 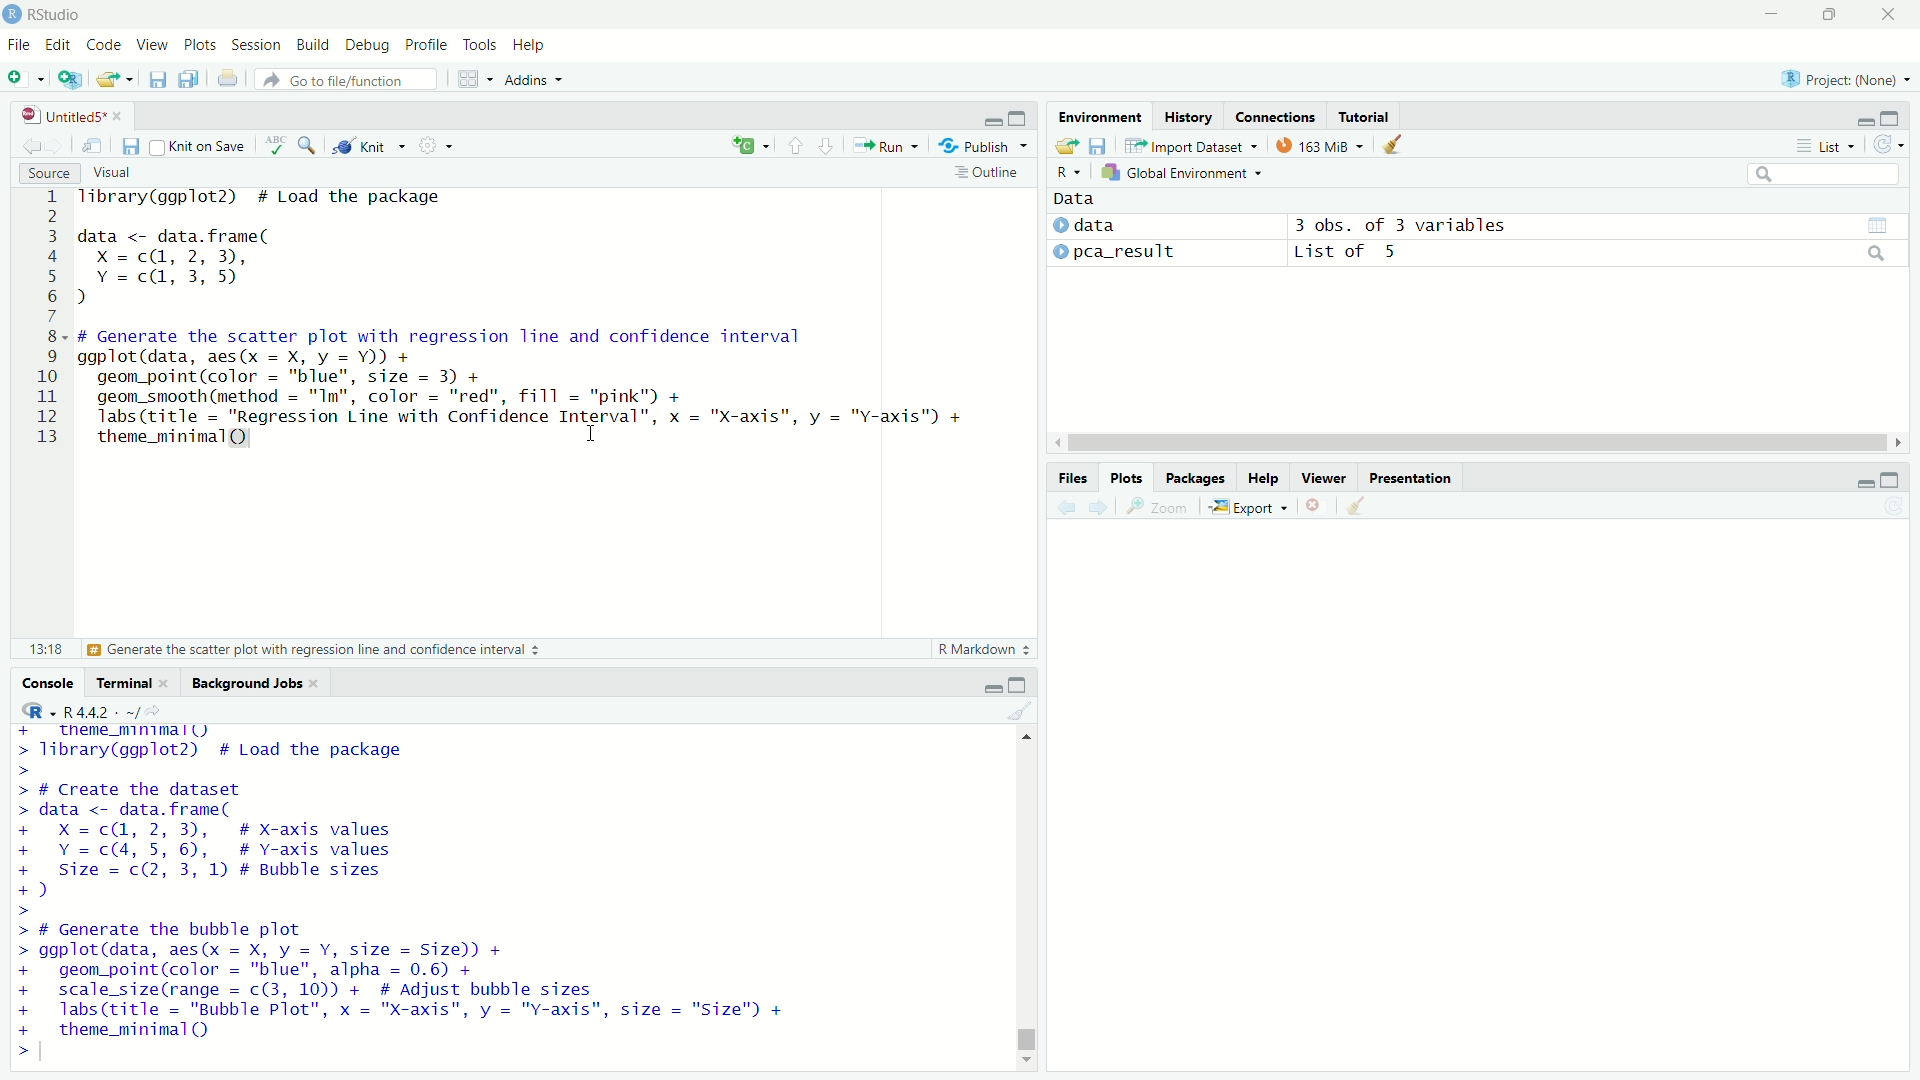 What do you see at coordinates (274, 145) in the screenshot?
I see `Check spelling in the document` at bounding box center [274, 145].